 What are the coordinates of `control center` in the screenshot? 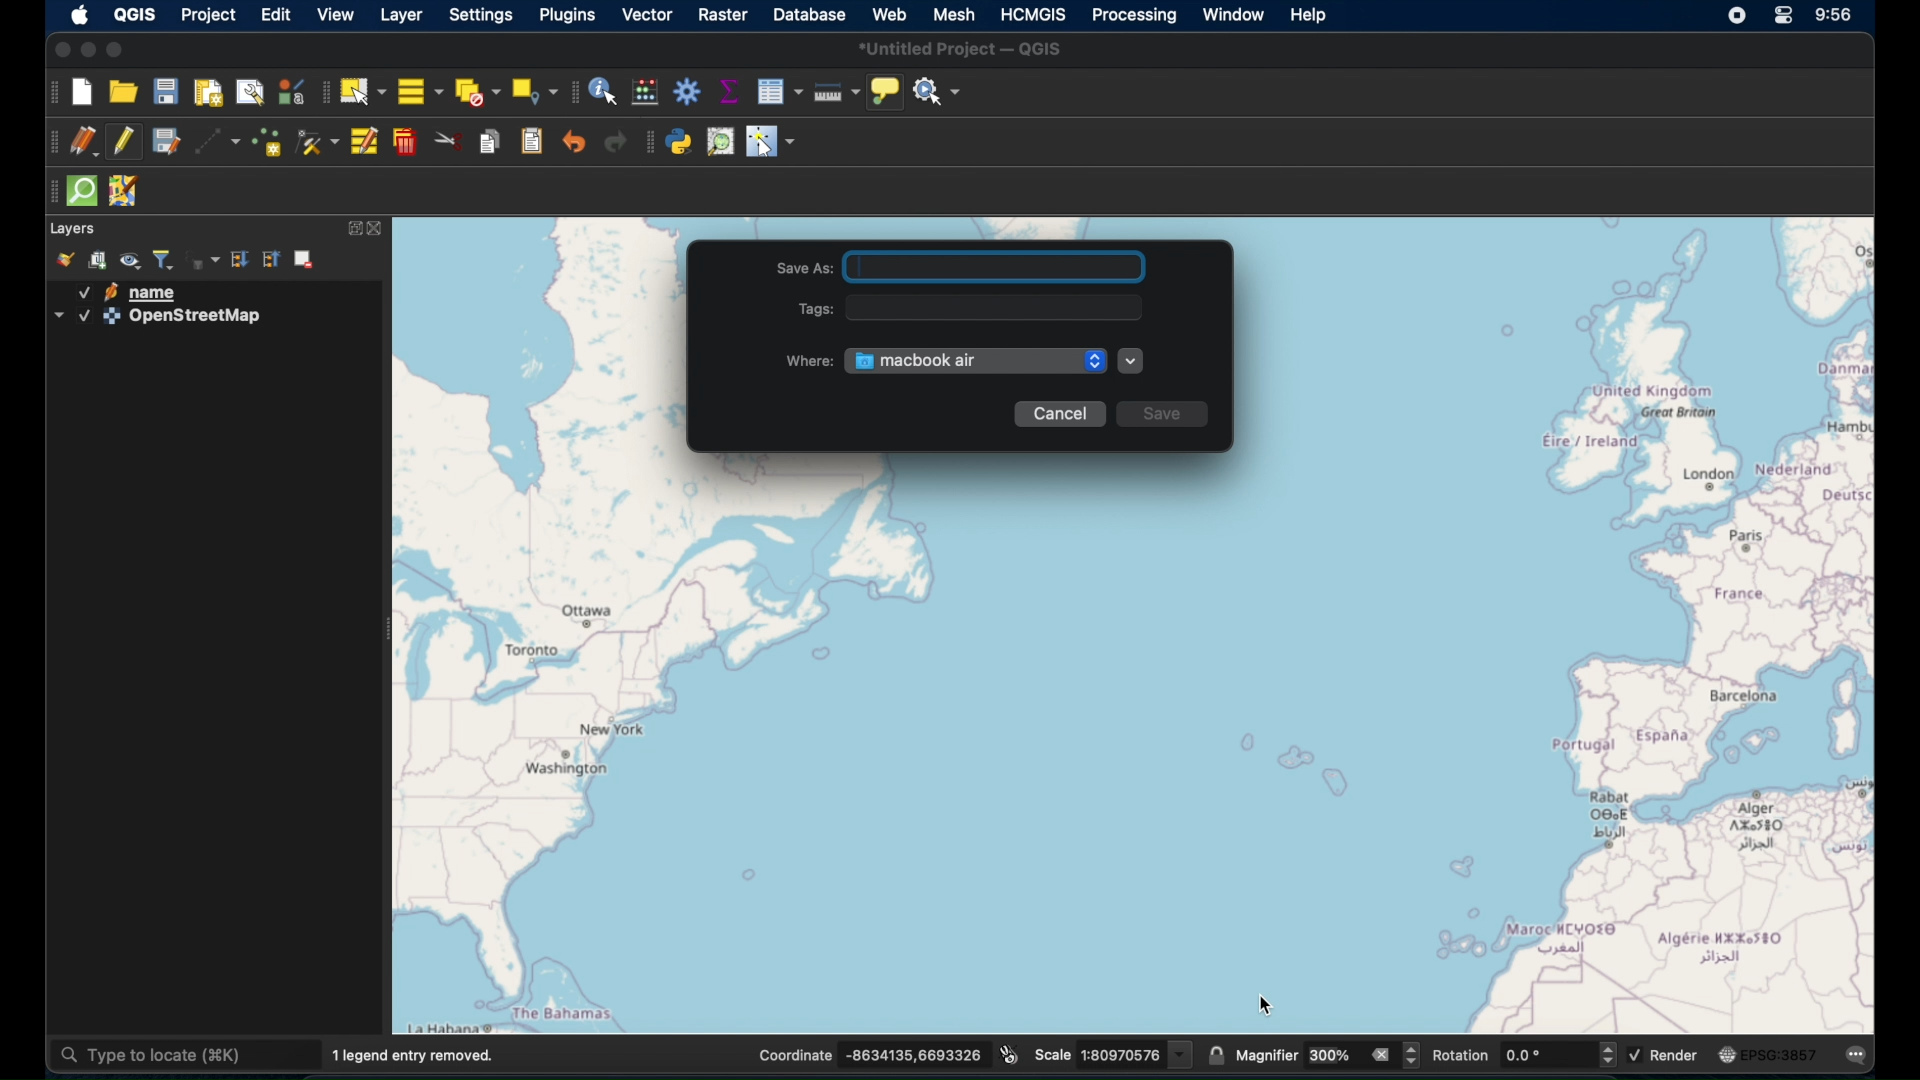 It's located at (1785, 15).